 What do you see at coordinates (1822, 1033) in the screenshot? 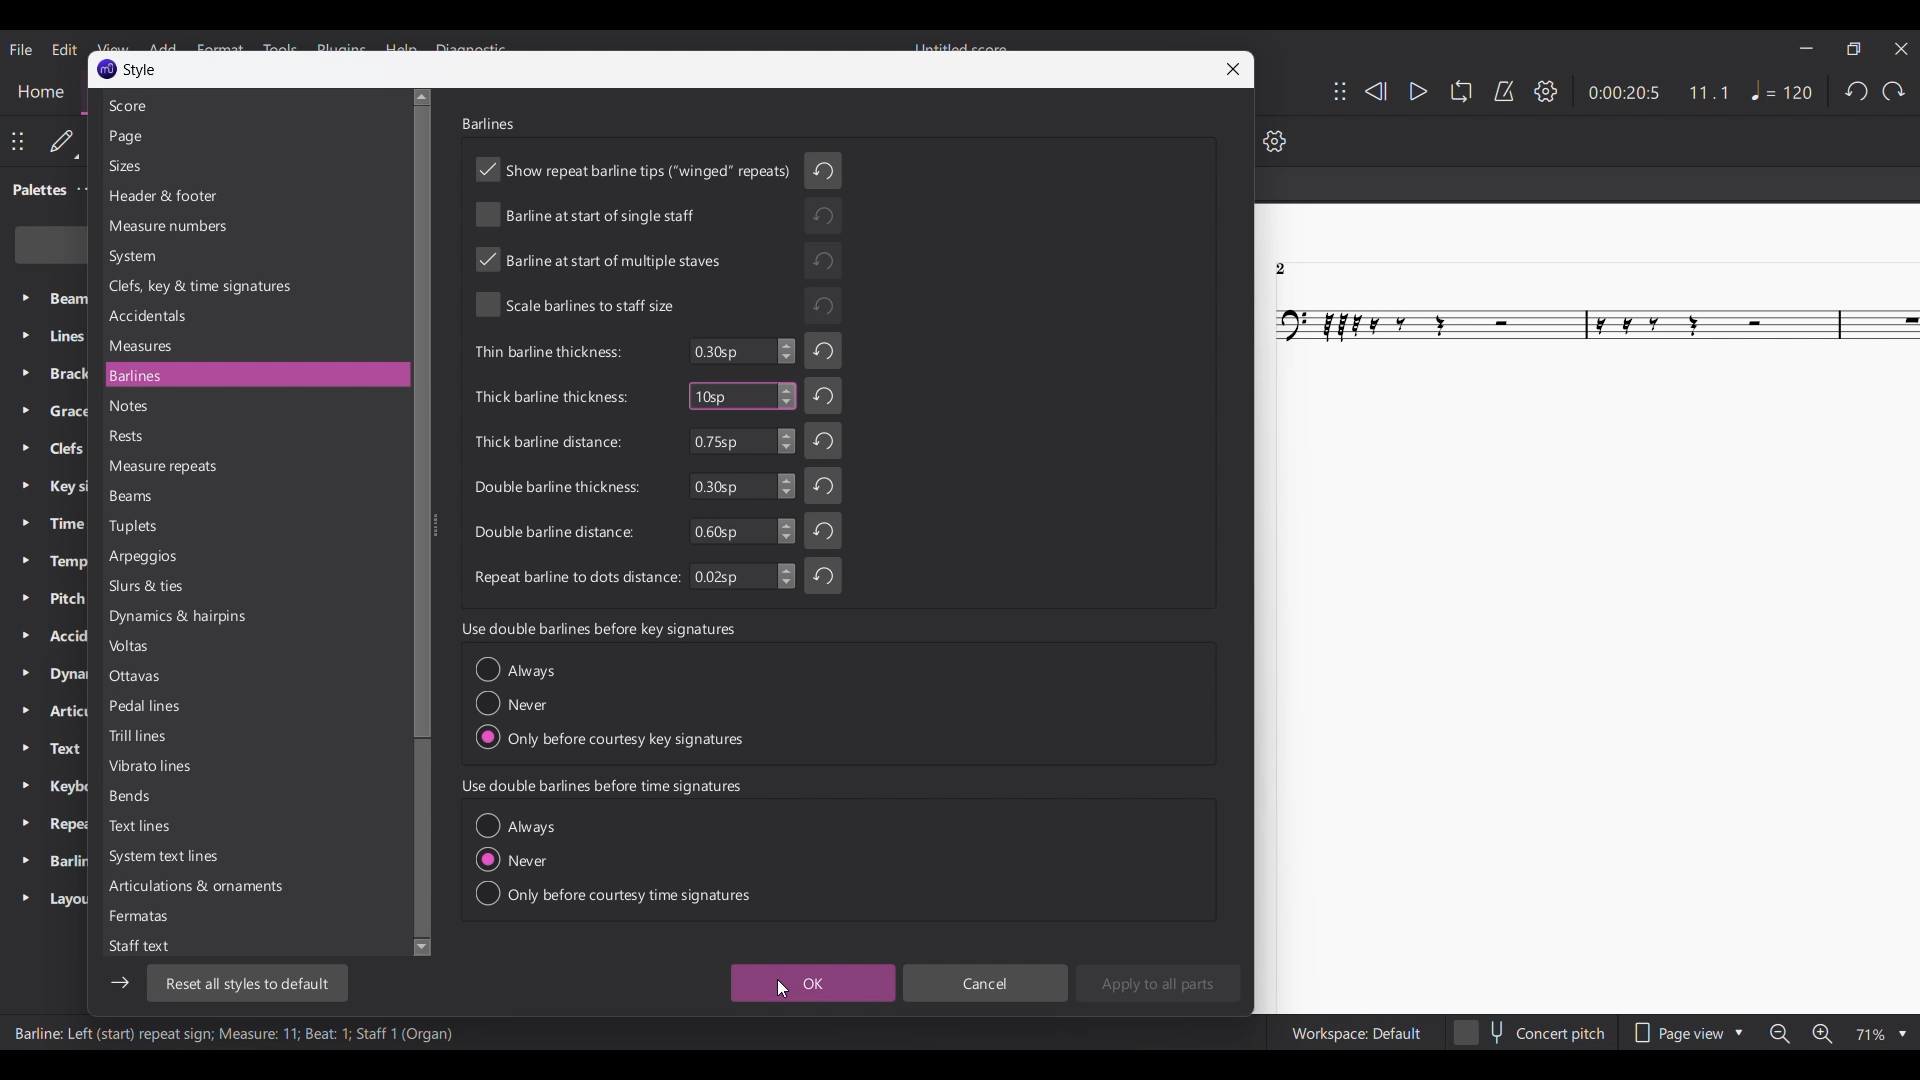
I see `Zoom in` at bounding box center [1822, 1033].